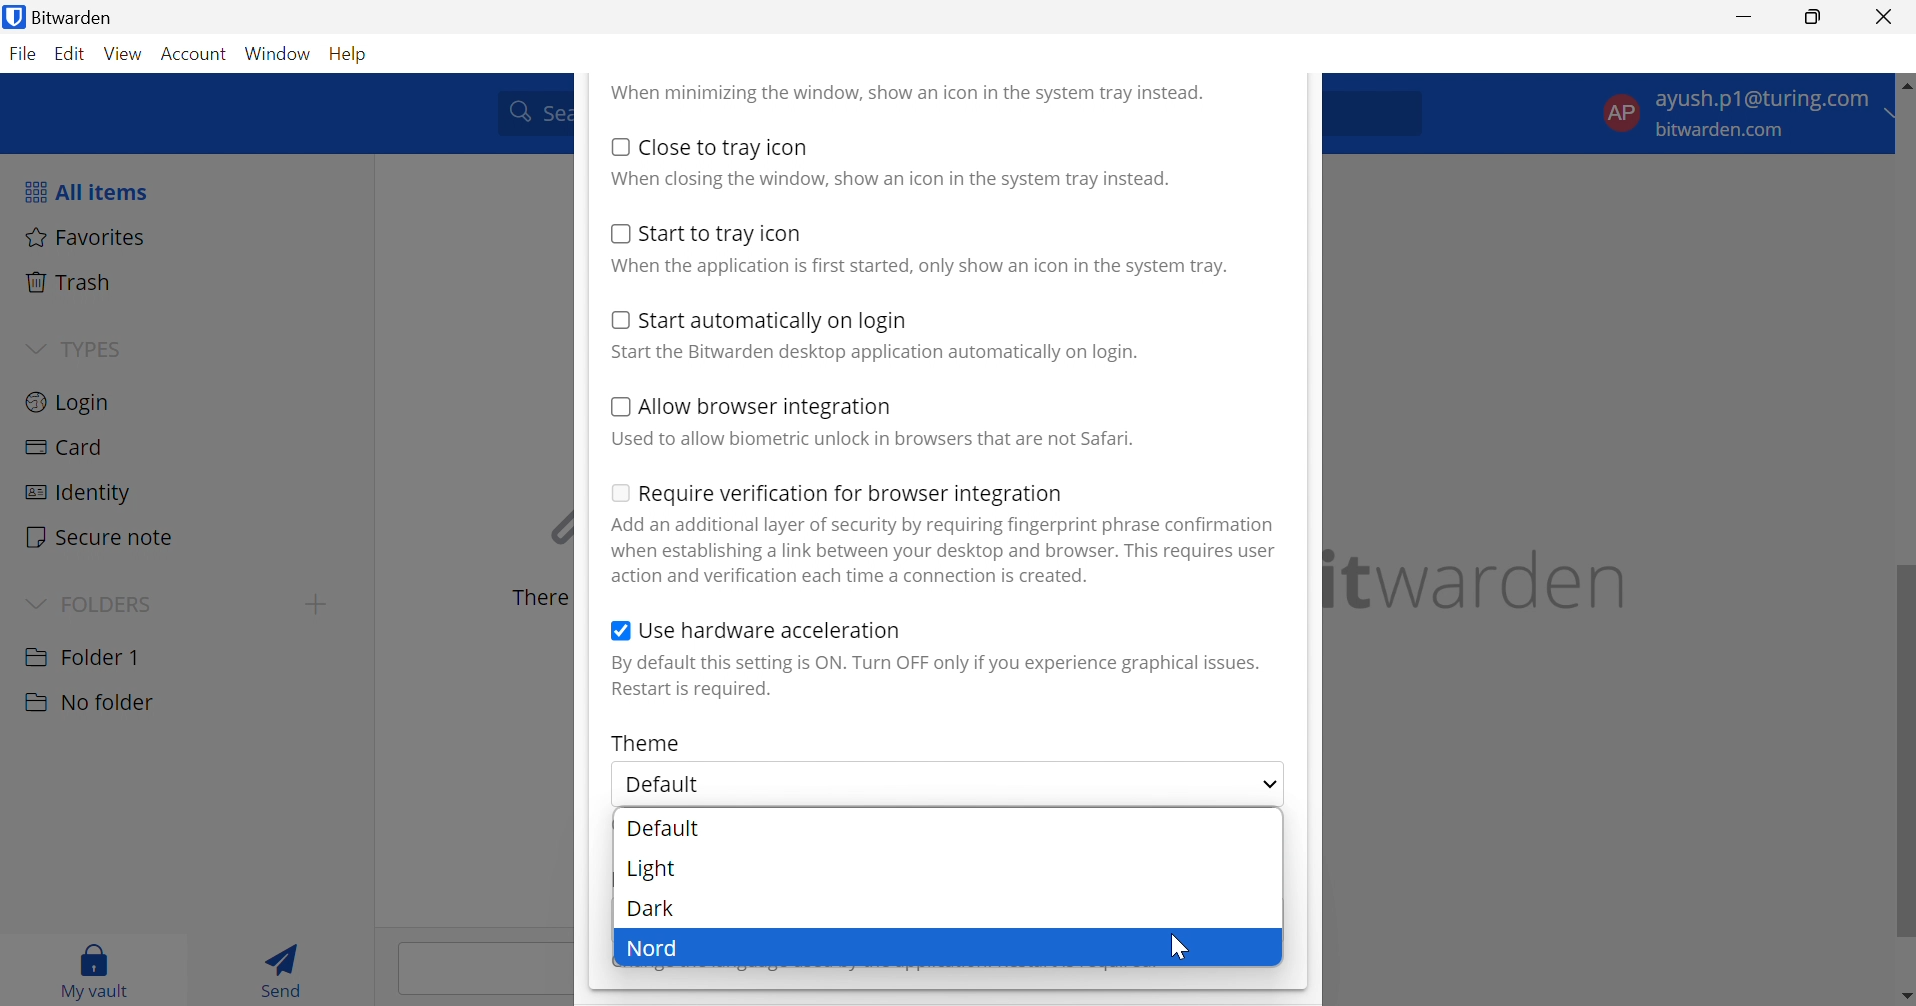  Describe the element at coordinates (86, 236) in the screenshot. I see `Favorites` at that location.